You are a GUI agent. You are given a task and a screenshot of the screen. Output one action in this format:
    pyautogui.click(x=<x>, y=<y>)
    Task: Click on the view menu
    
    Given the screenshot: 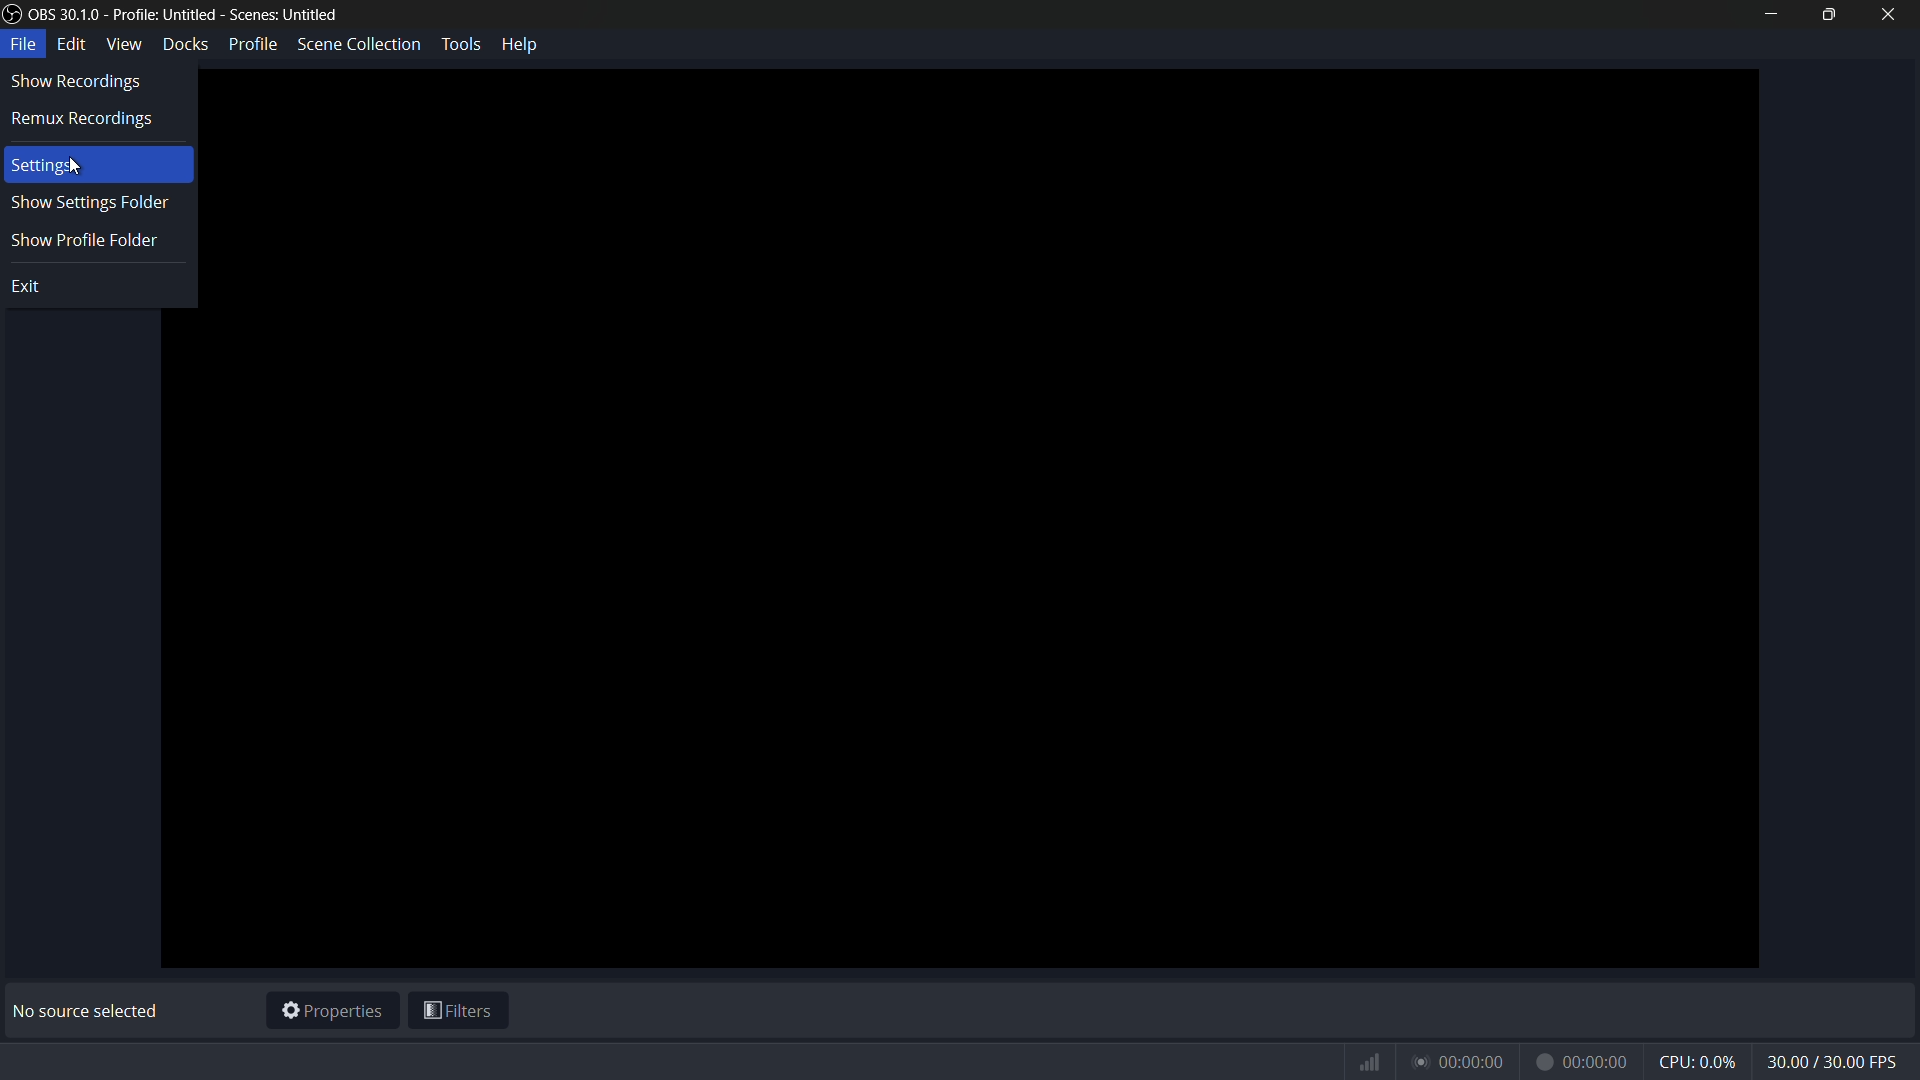 What is the action you would take?
    pyautogui.click(x=124, y=43)
    